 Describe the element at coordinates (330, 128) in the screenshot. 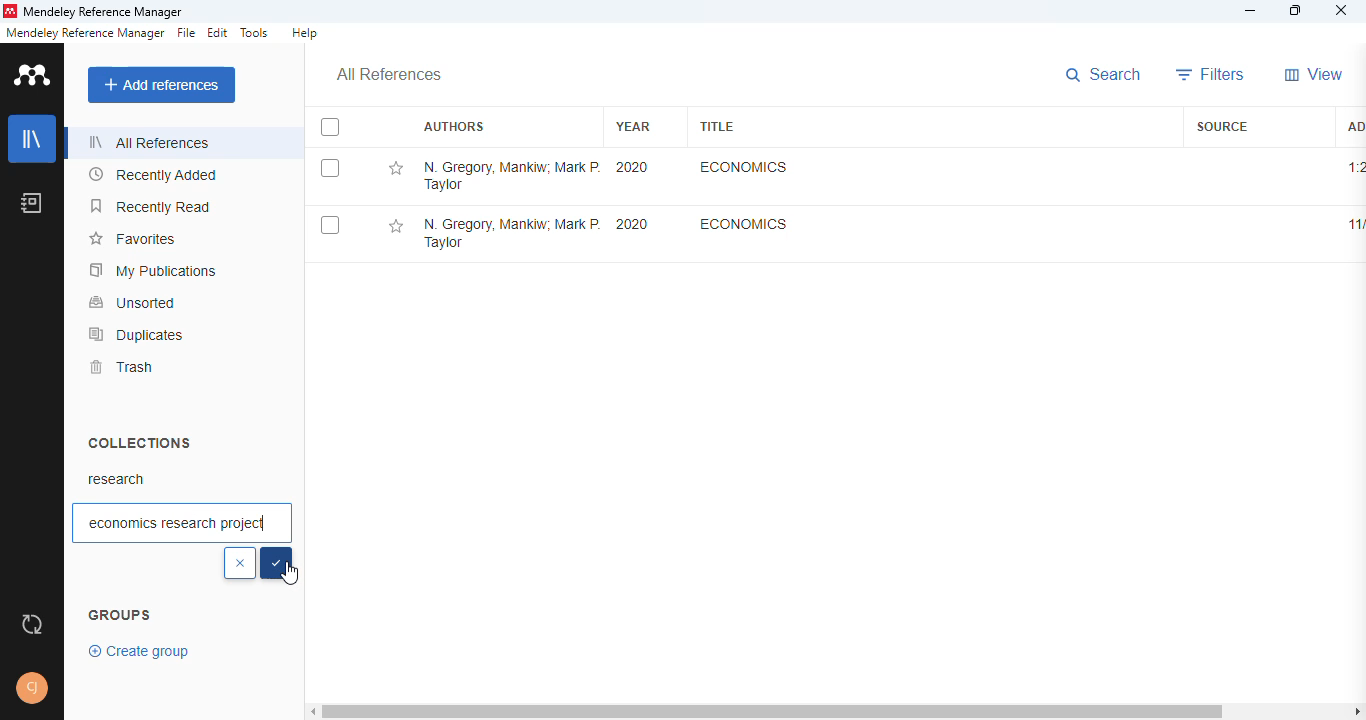

I see `select` at that location.